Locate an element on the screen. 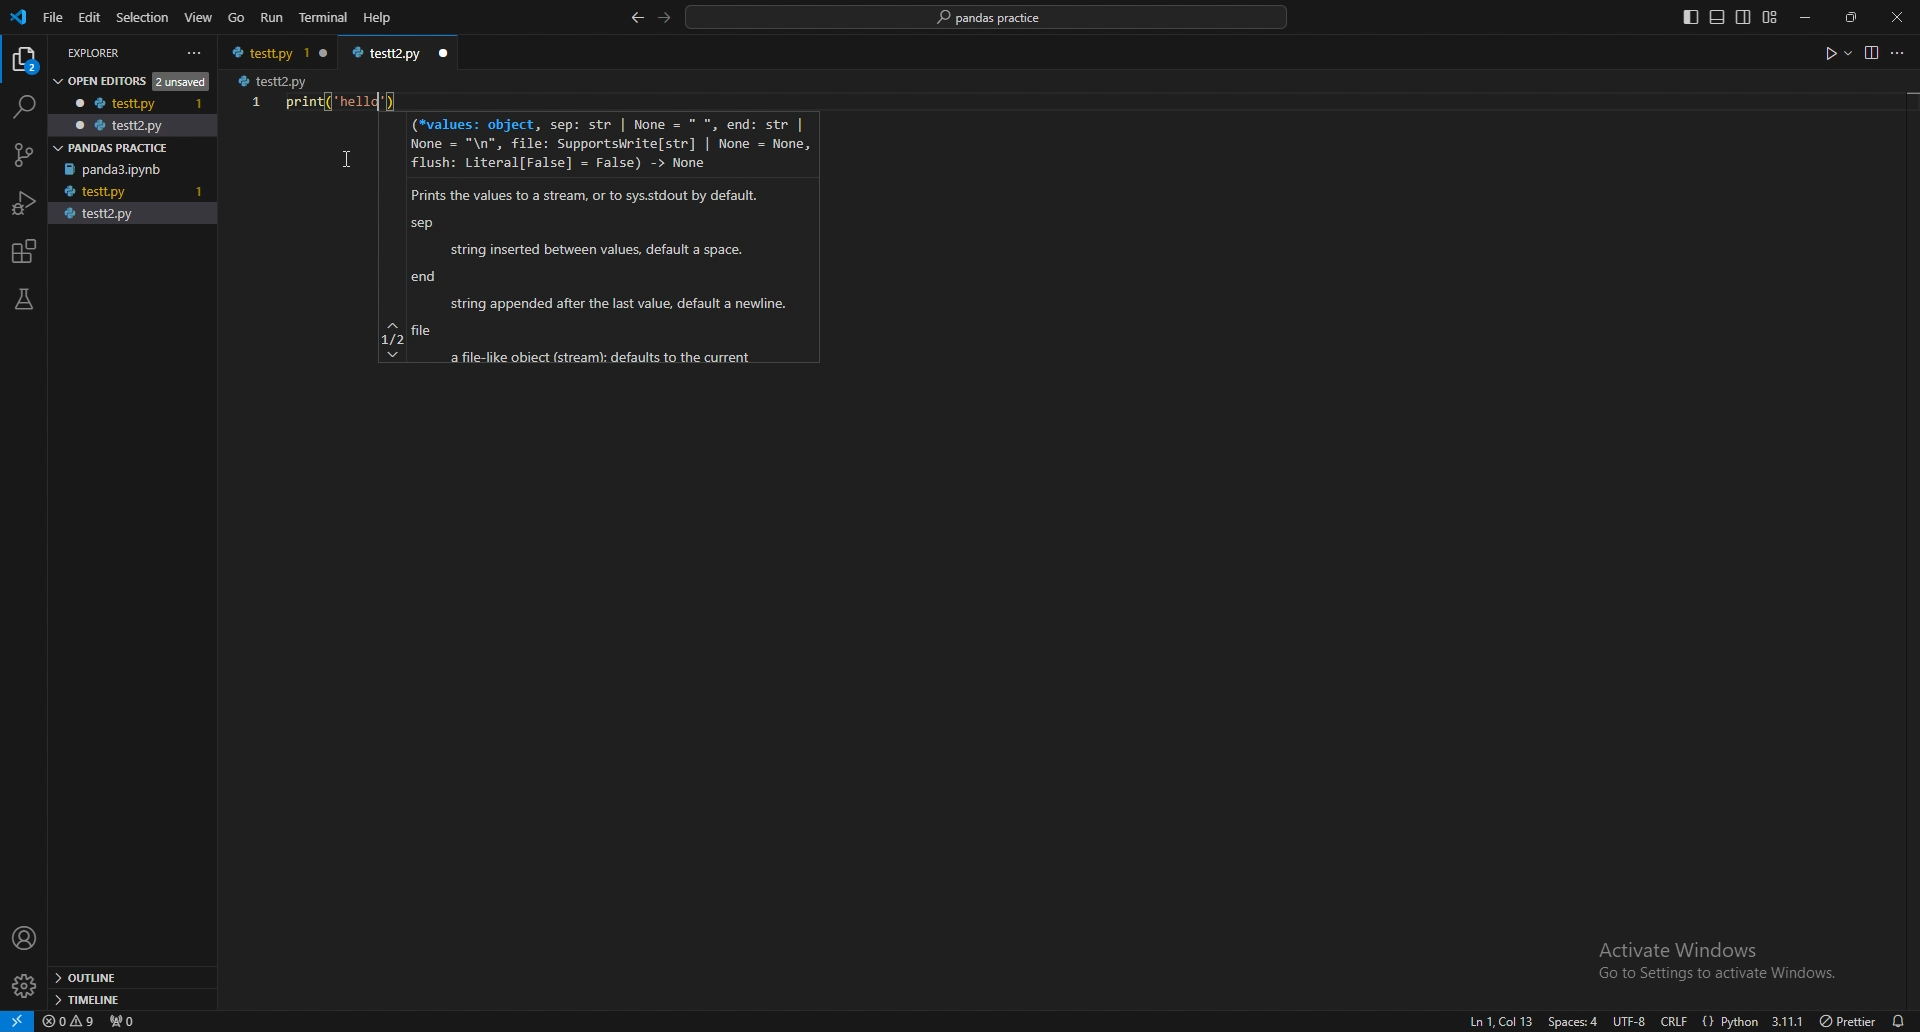 The height and width of the screenshot is (1032, 1920). testt2.py is located at coordinates (119, 125).